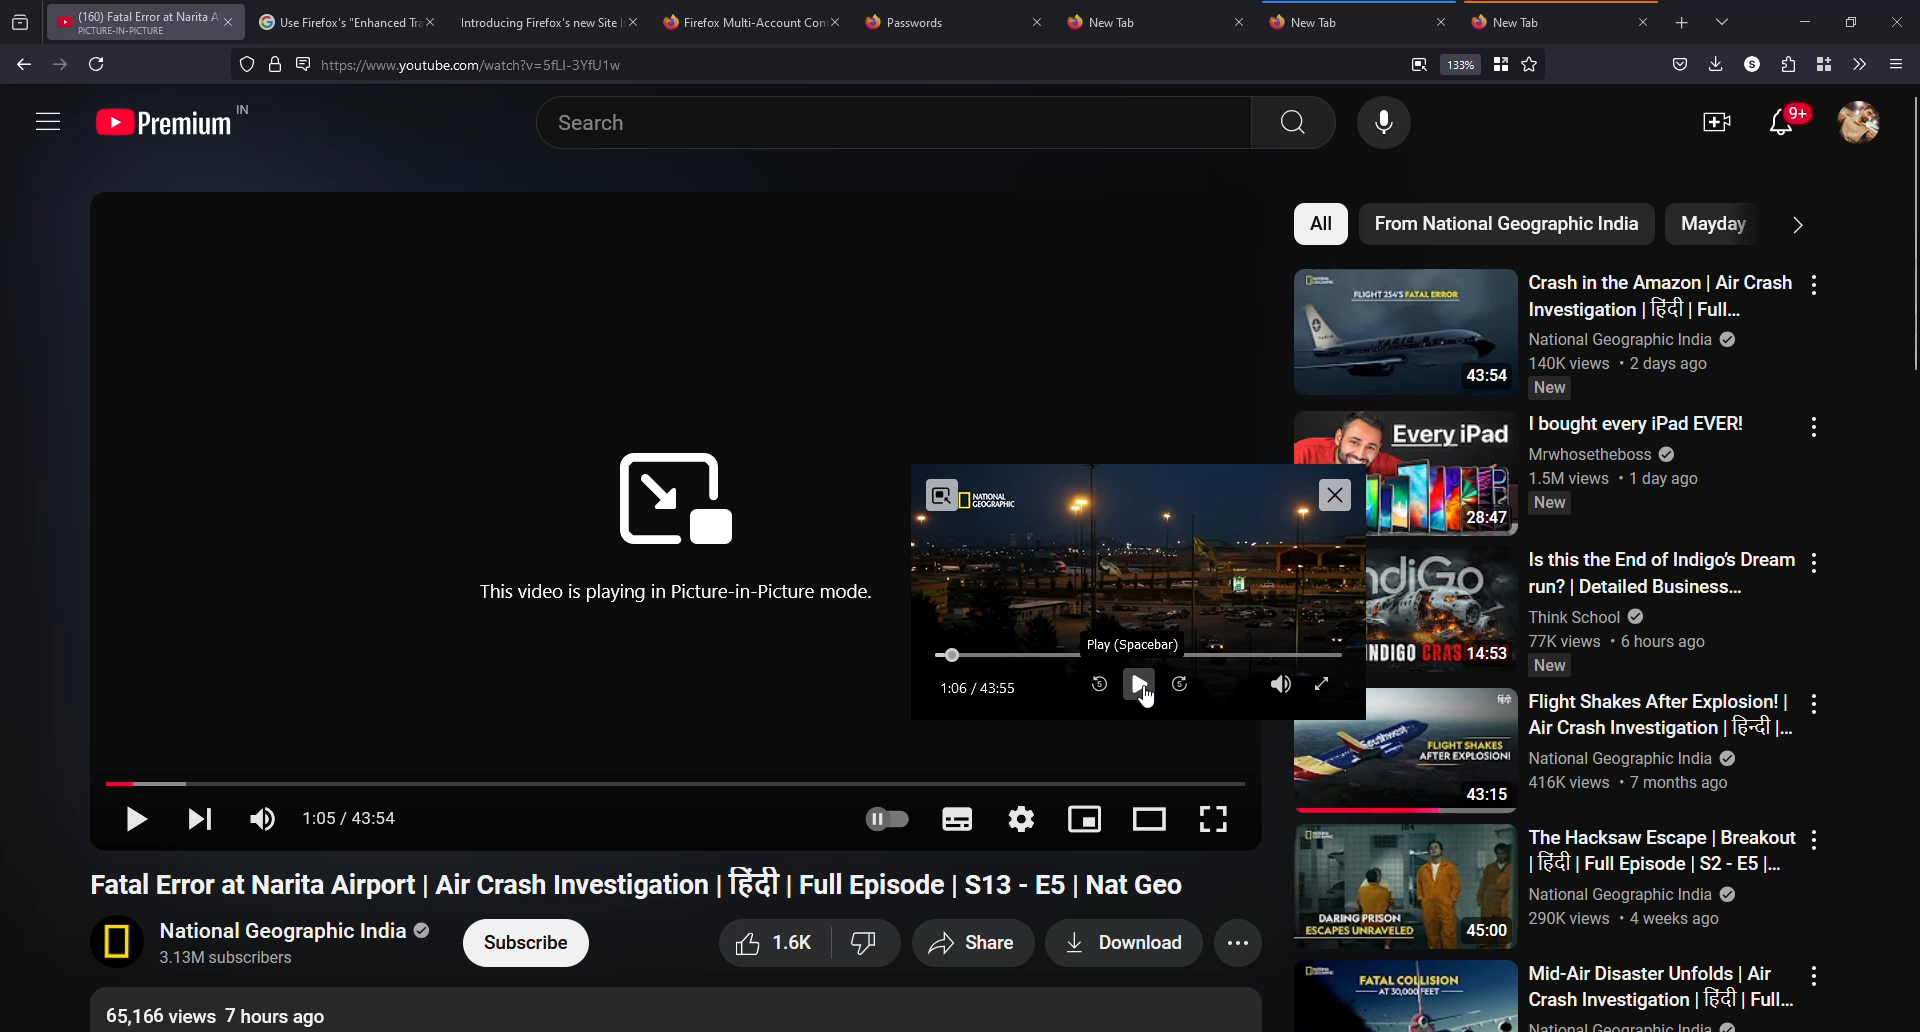 The height and width of the screenshot is (1032, 1920). I want to click on otifications, so click(1789, 122).